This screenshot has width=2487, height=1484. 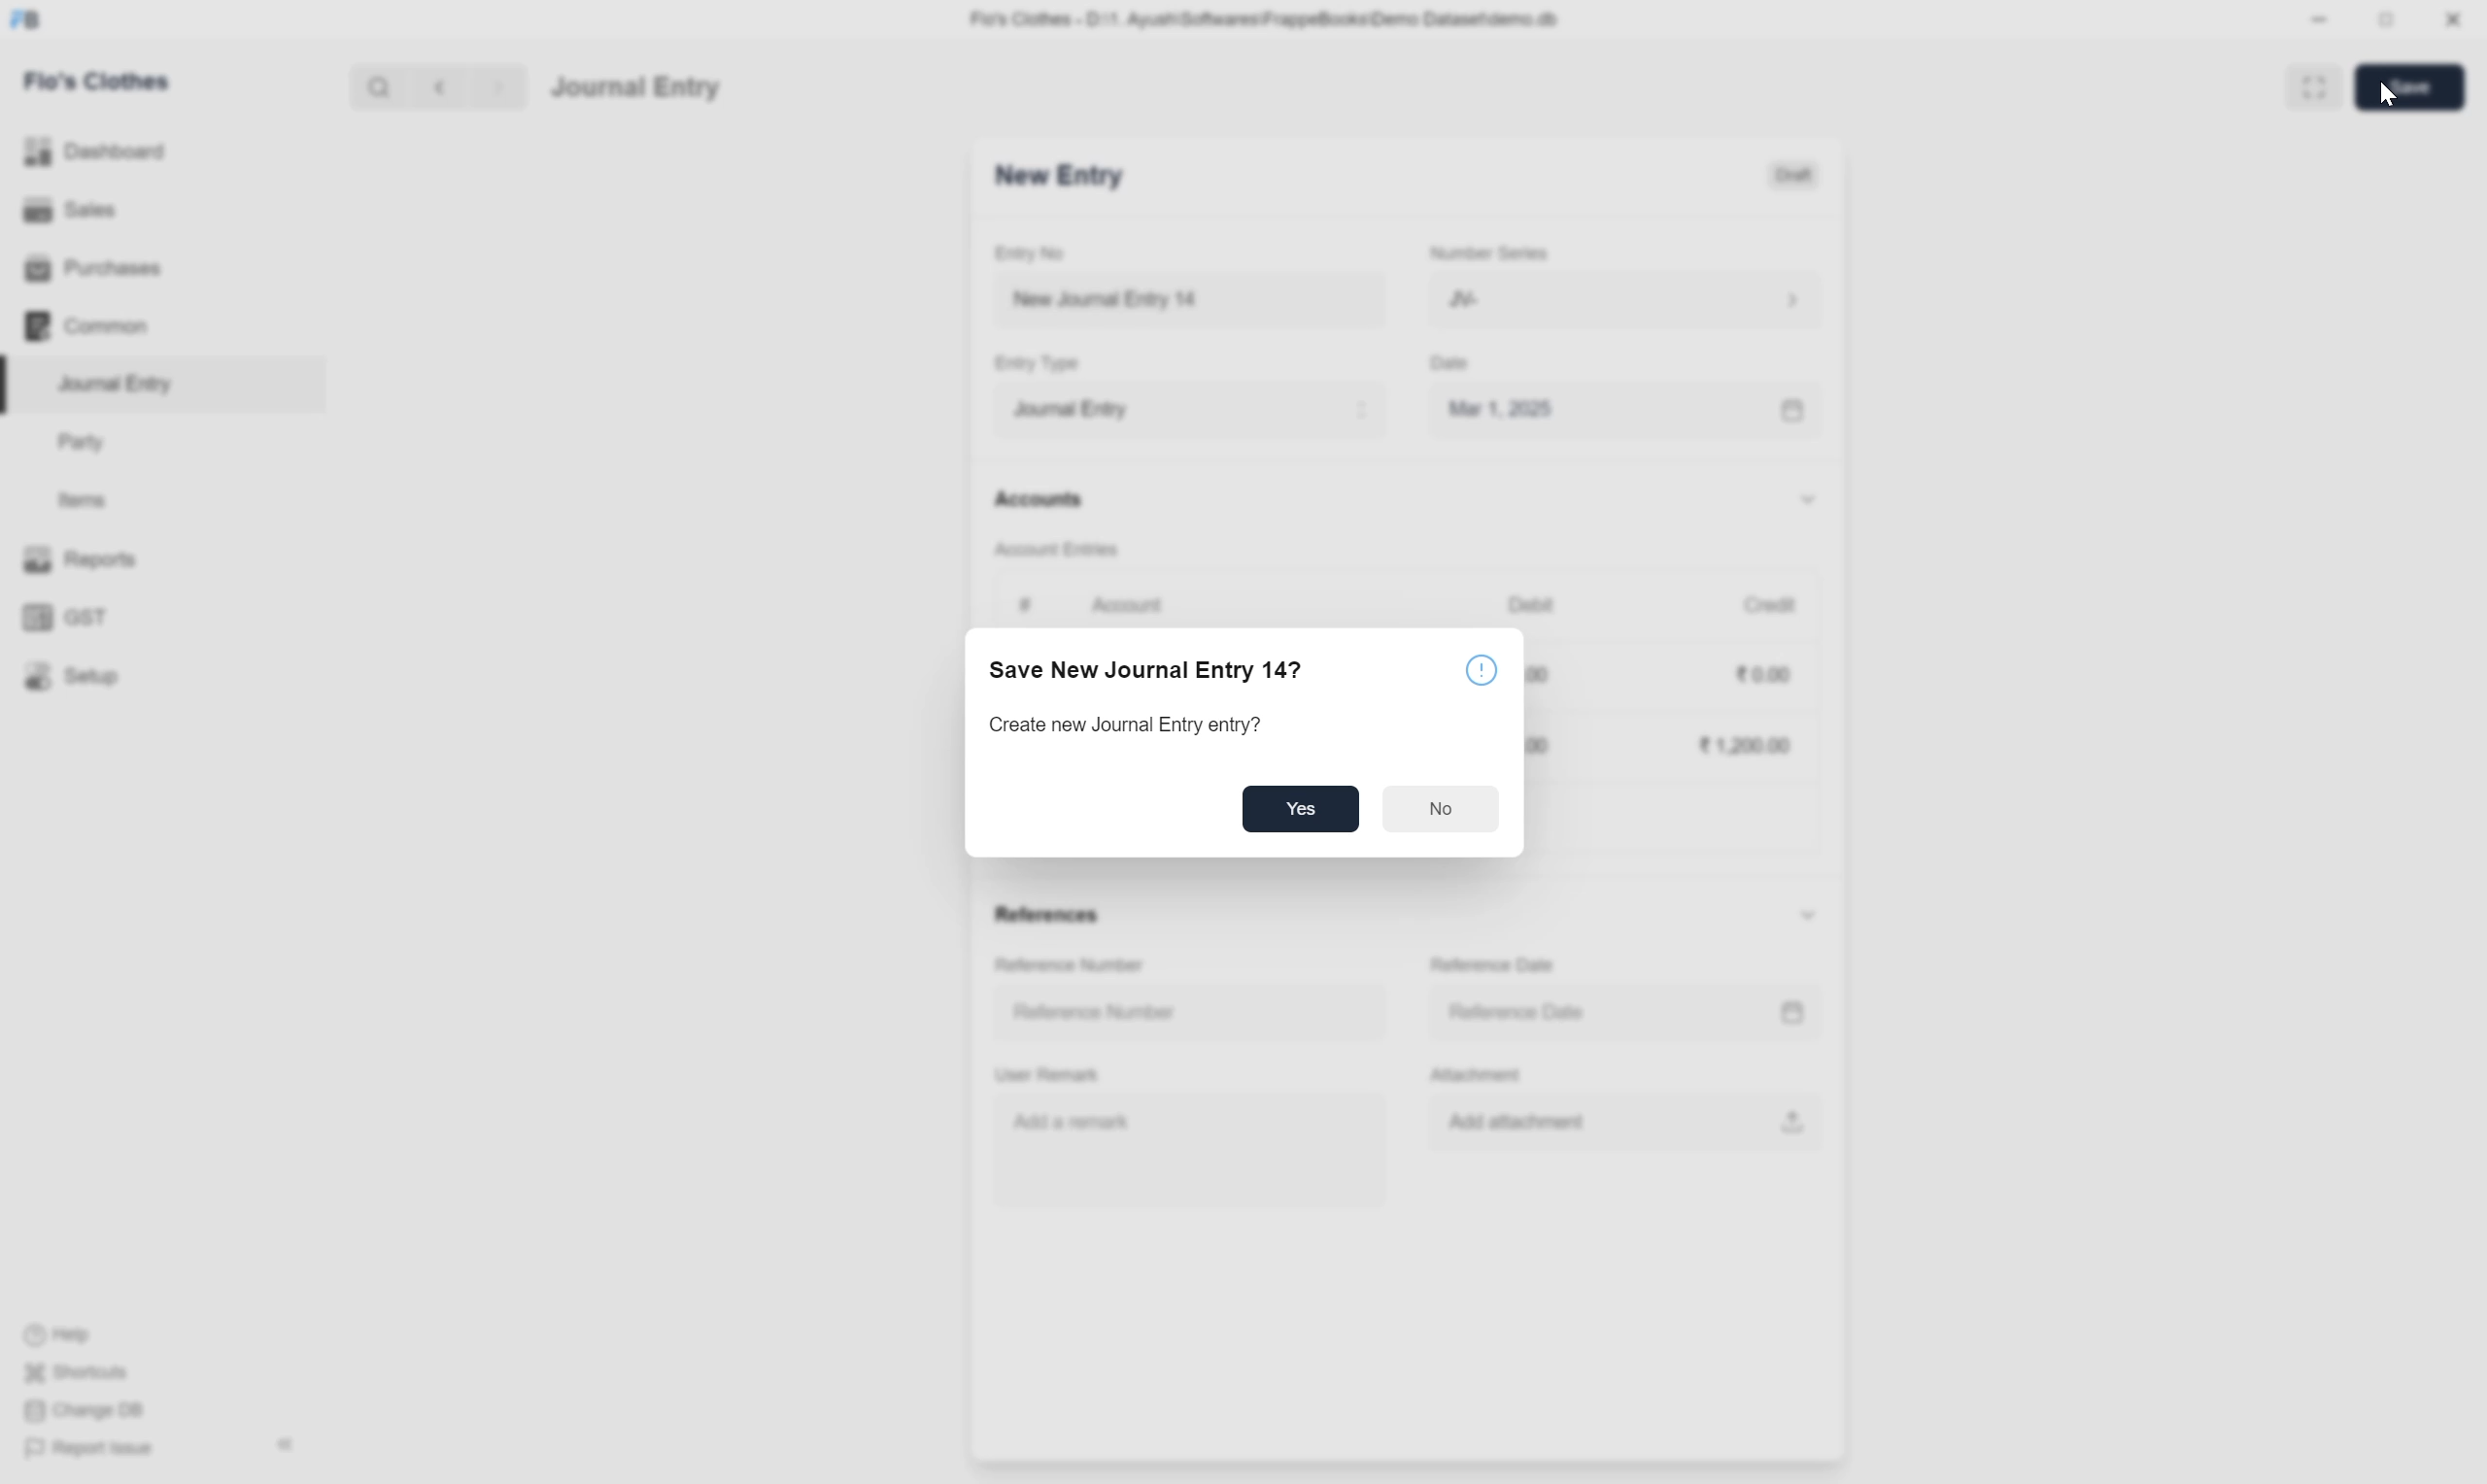 What do you see at coordinates (2453, 19) in the screenshot?
I see `close` at bounding box center [2453, 19].